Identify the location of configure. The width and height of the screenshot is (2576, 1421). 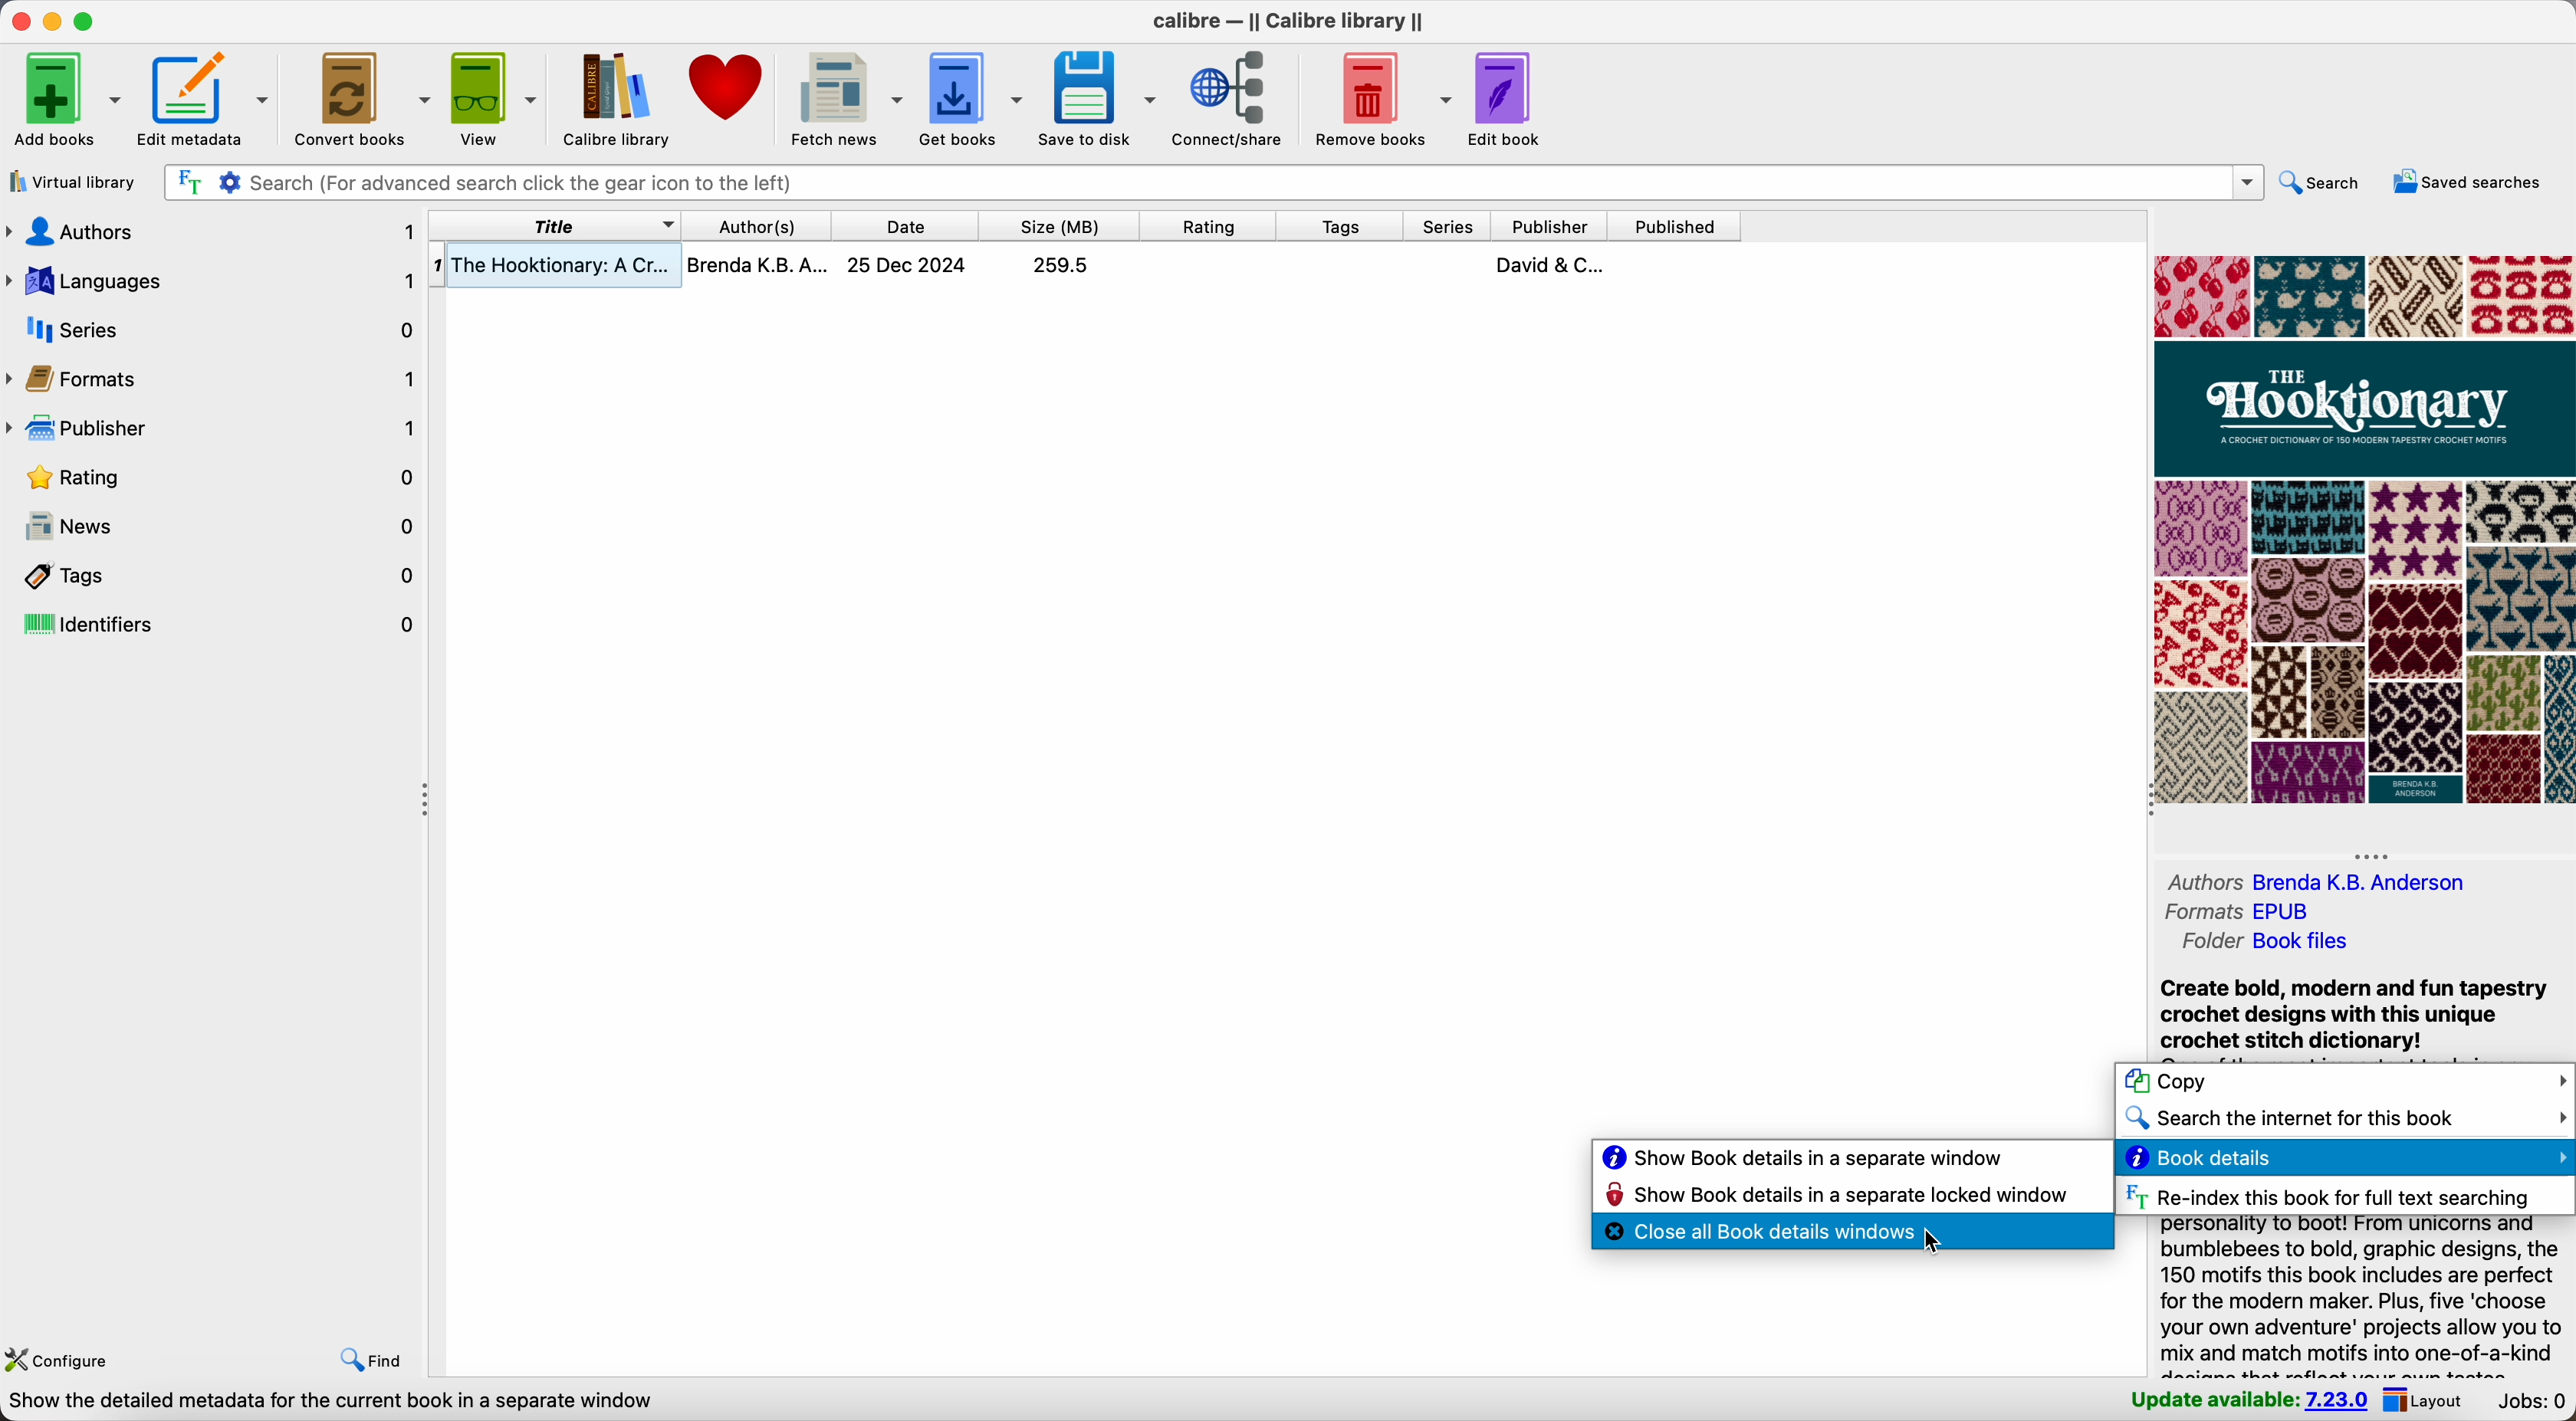
(66, 1362).